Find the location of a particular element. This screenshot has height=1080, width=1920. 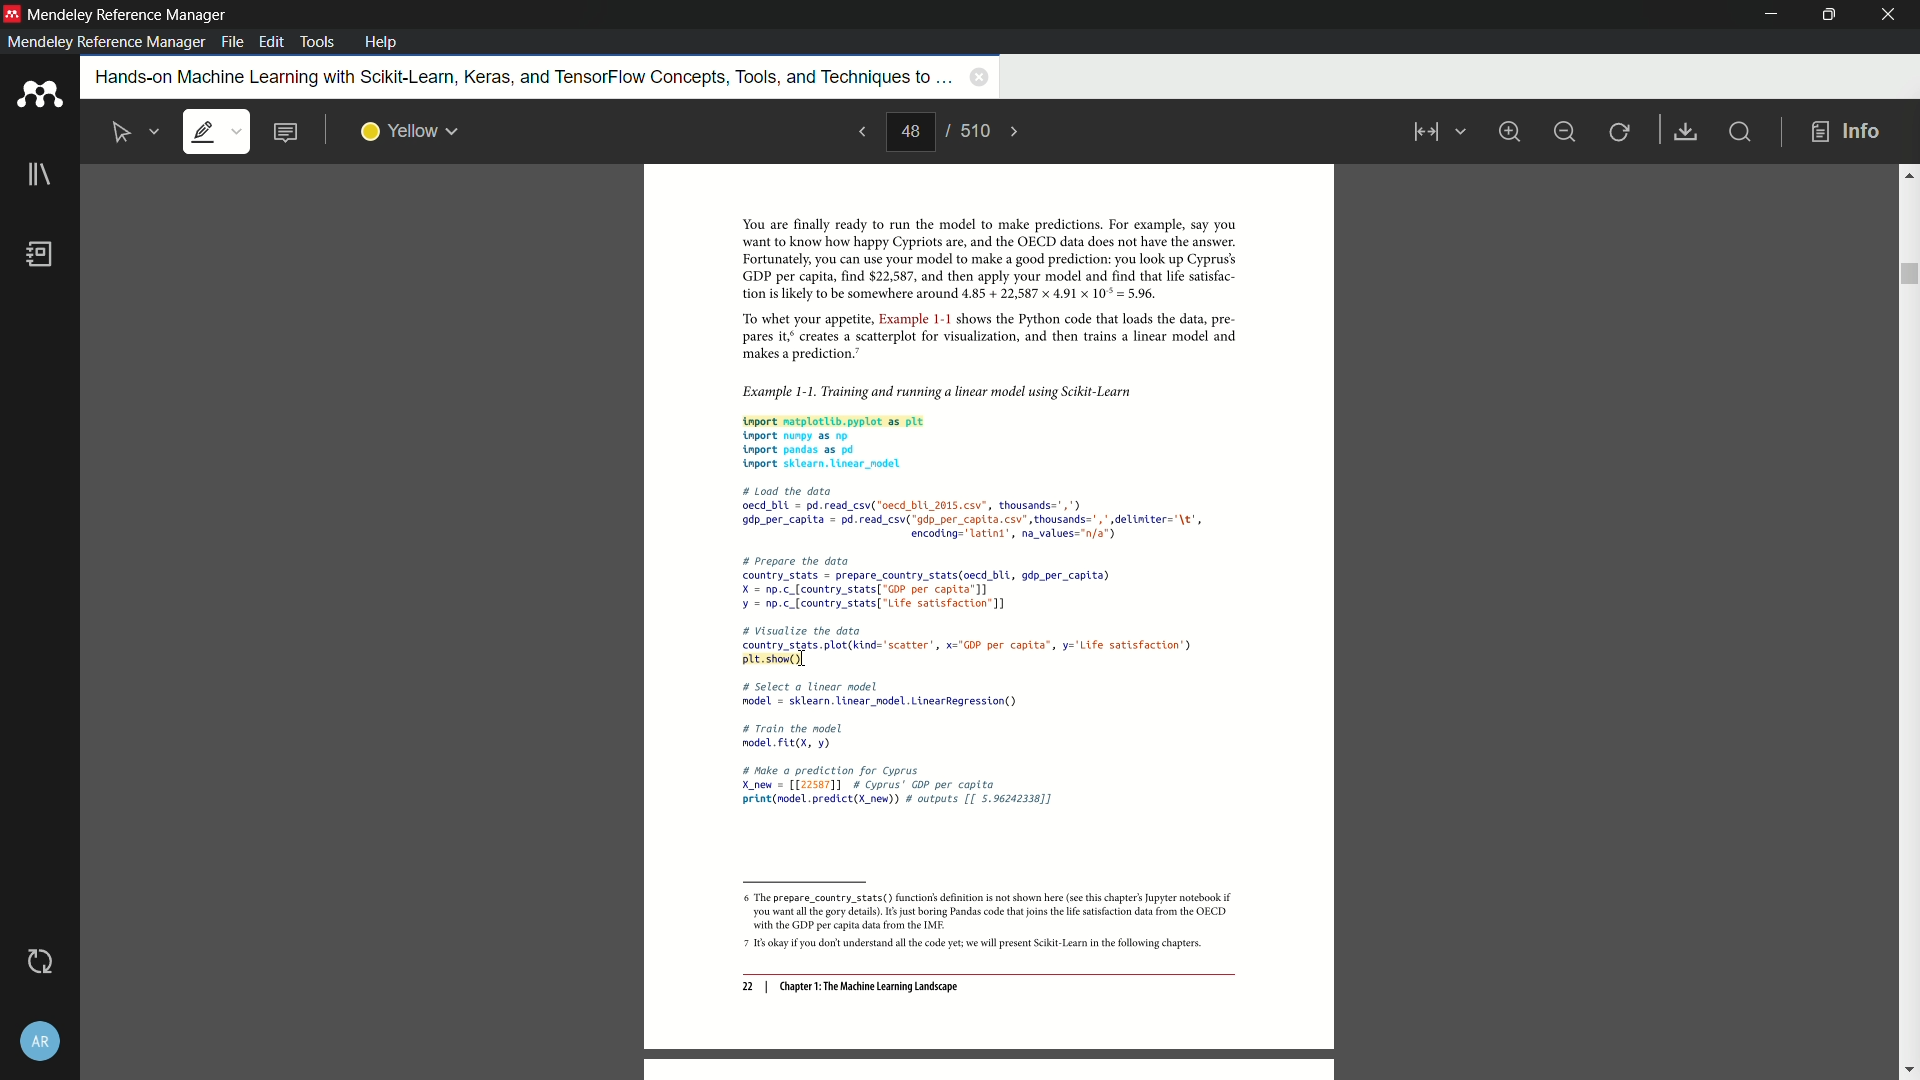

add note is located at coordinates (284, 133).